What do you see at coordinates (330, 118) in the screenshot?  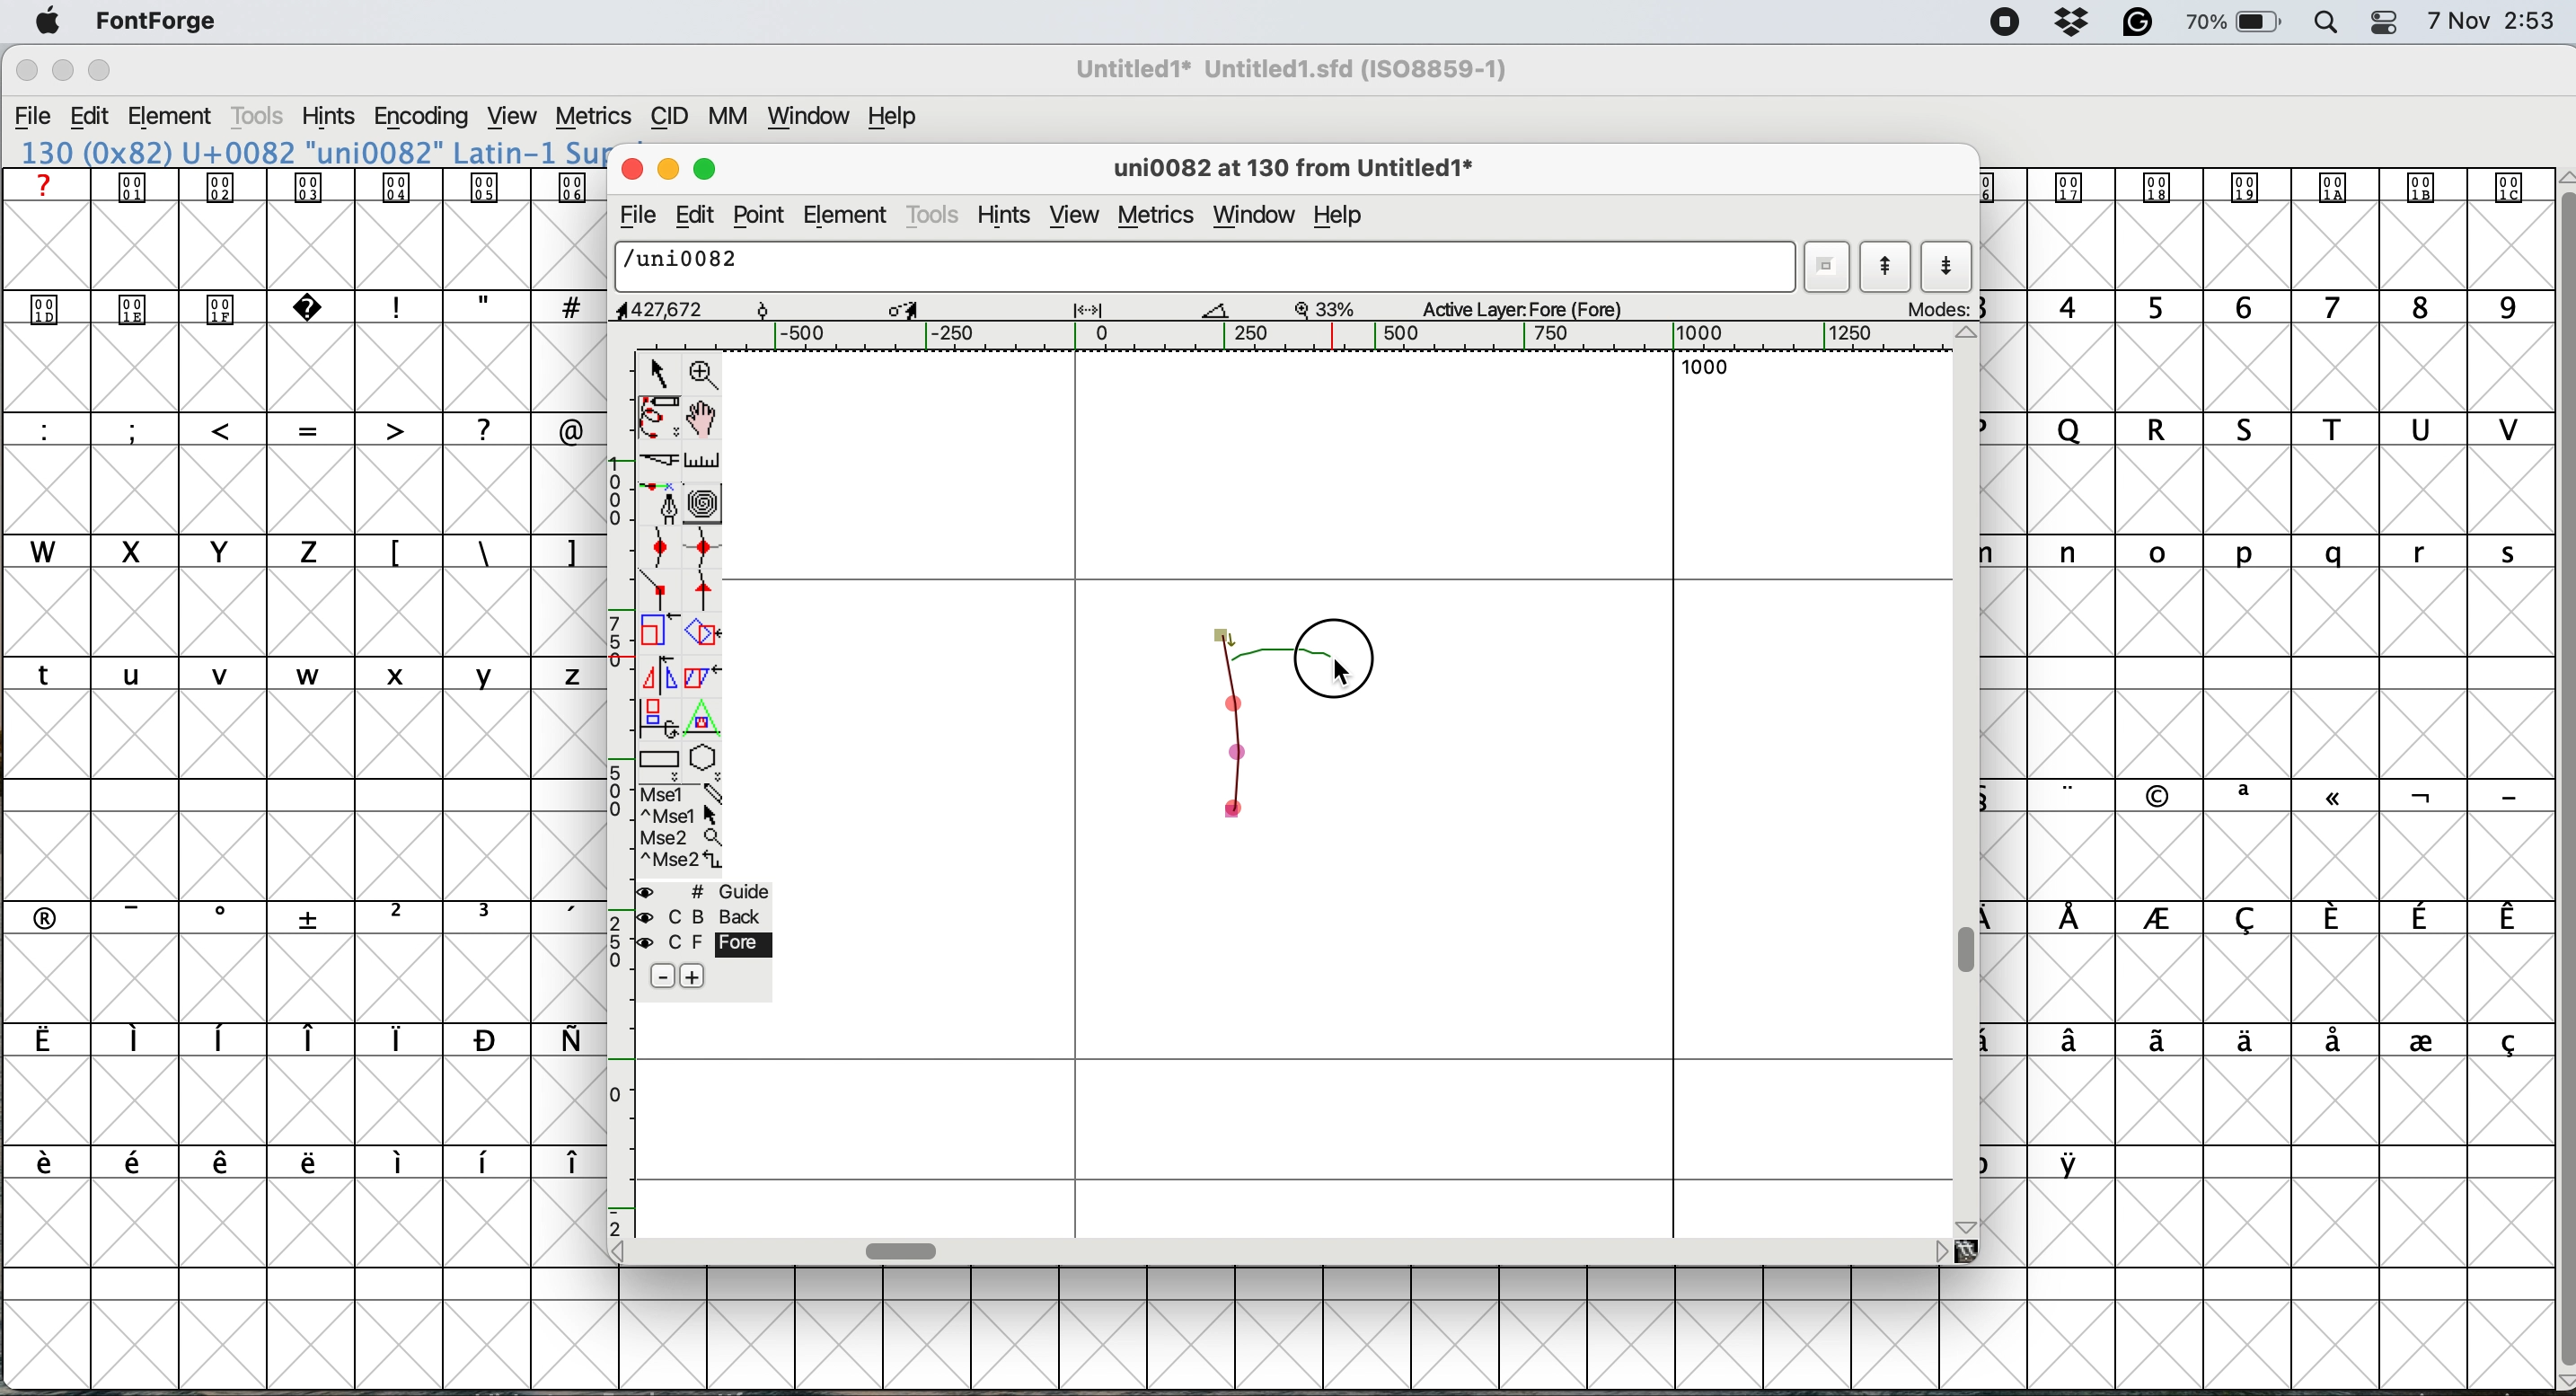 I see `hints` at bounding box center [330, 118].